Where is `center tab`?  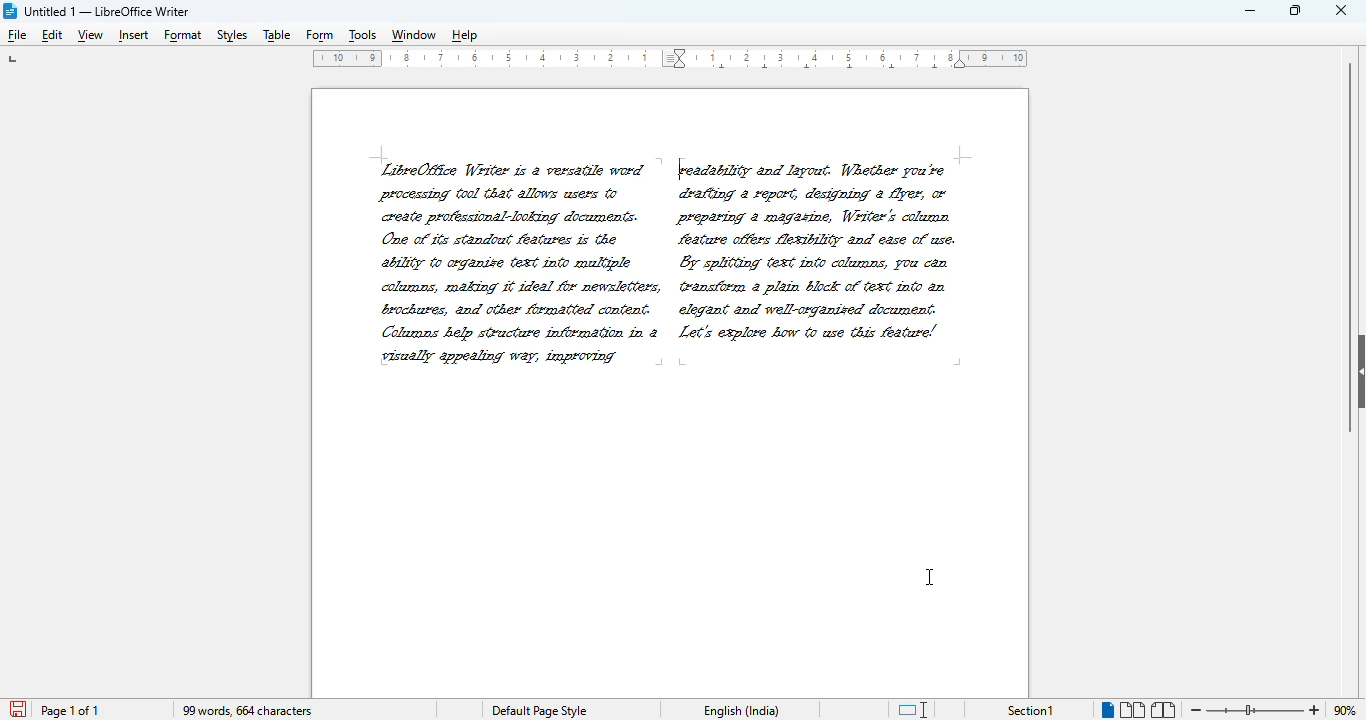 center tab is located at coordinates (765, 68).